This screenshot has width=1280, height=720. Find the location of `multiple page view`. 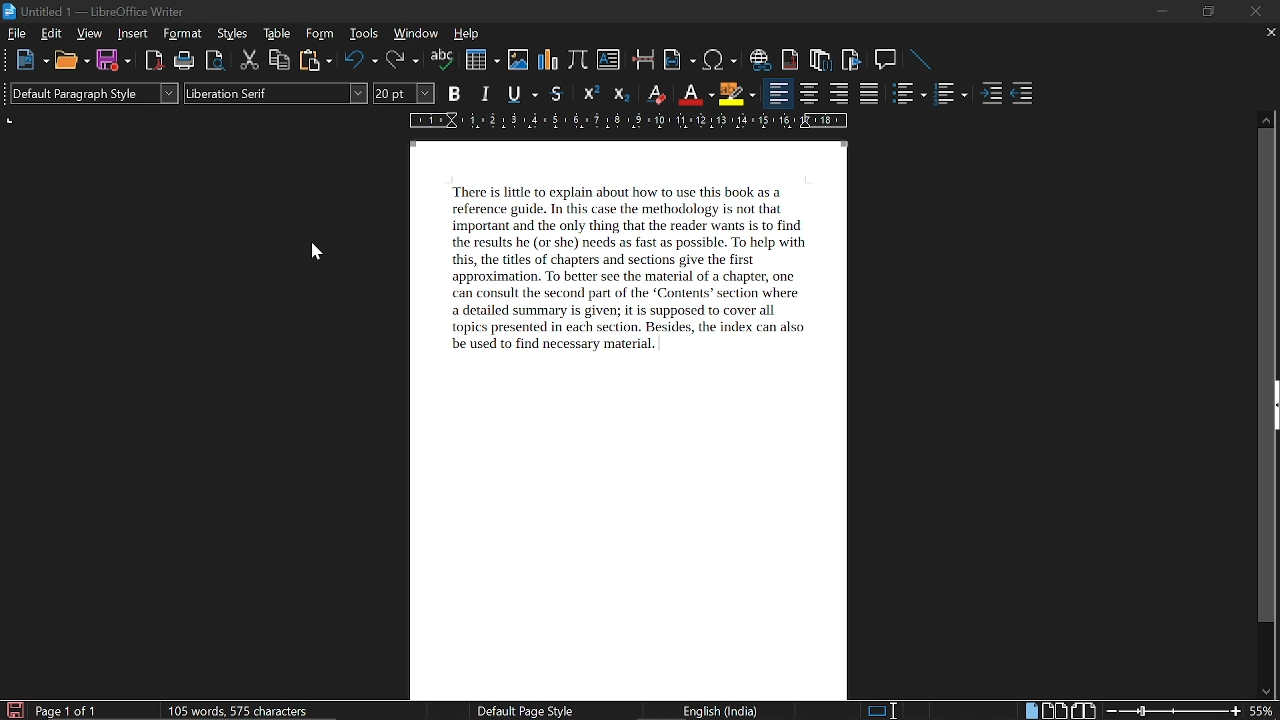

multiple page view is located at coordinates (1054, 711).